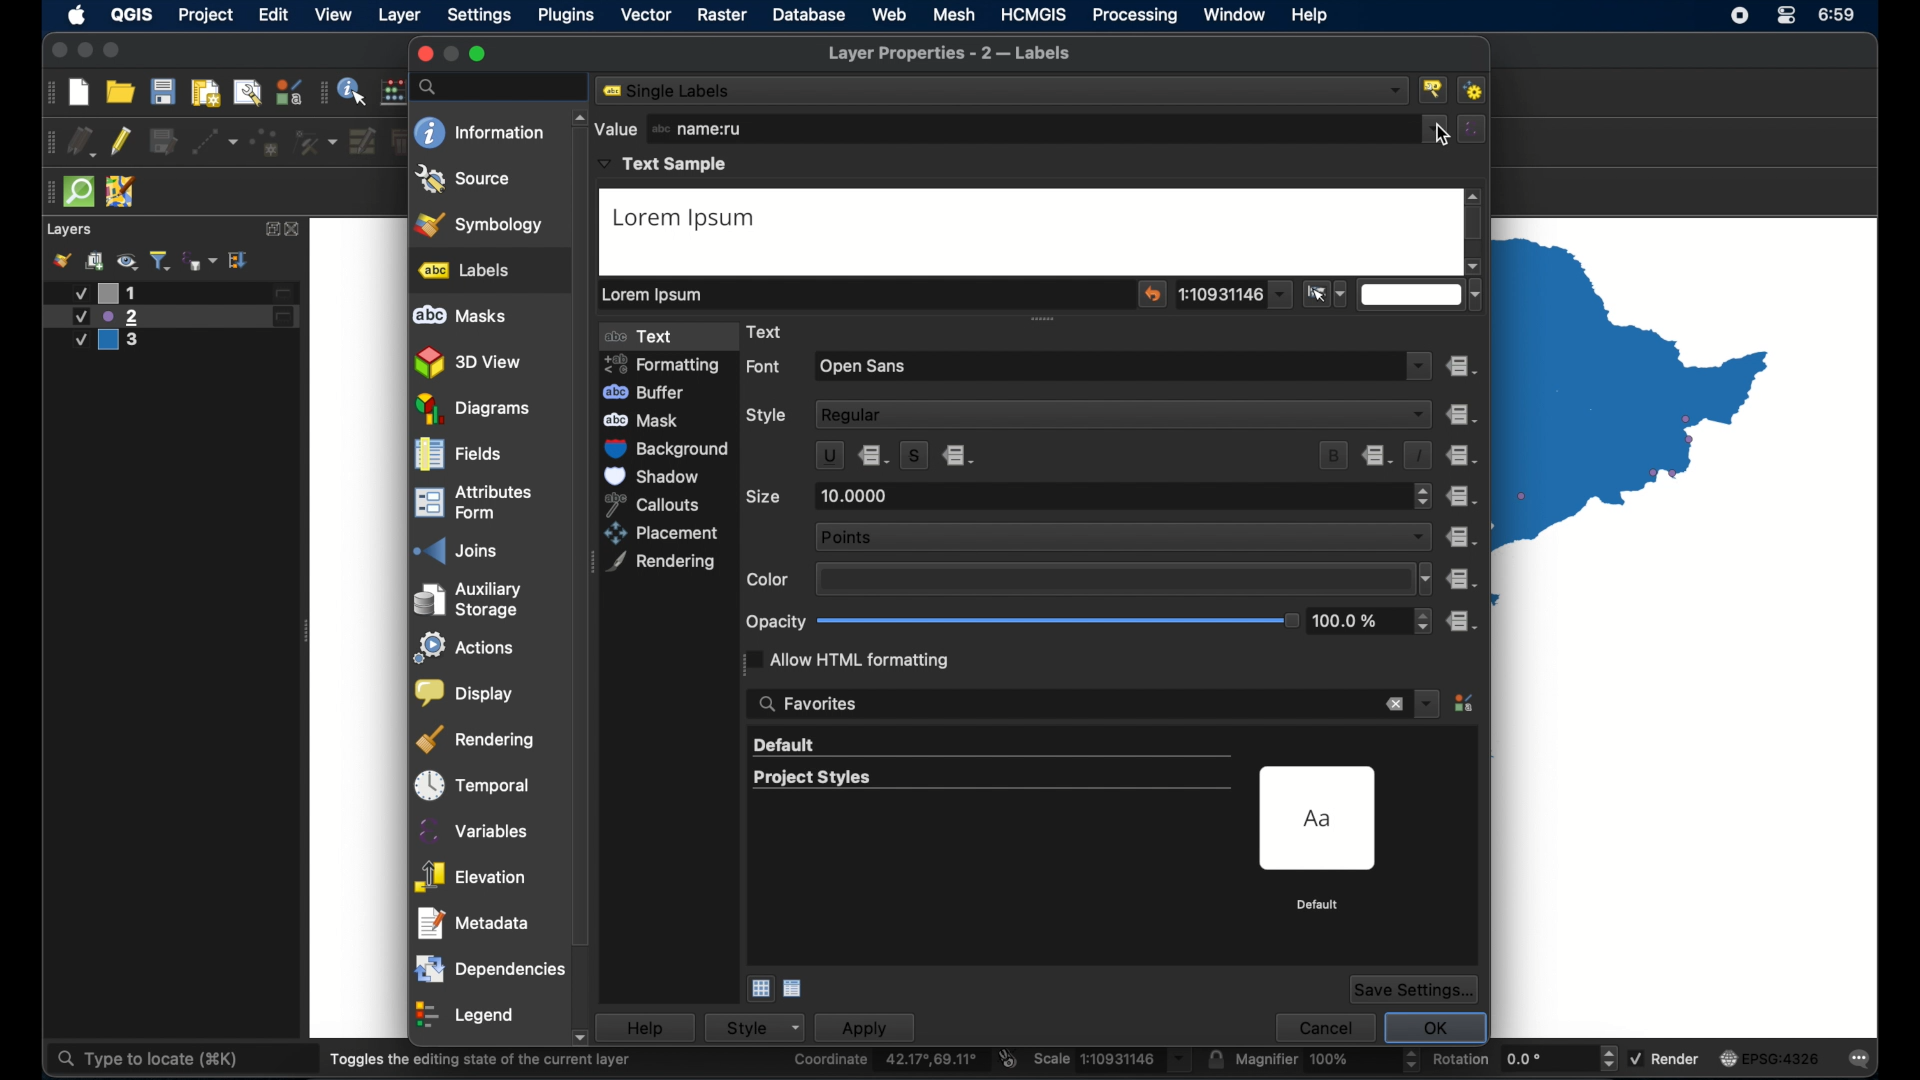 The height and width of the screenshot is (1080, 1920). What do you see at coordinates (786, 746) in the screenshot?
I see `default` at bounding box center [786, 746].